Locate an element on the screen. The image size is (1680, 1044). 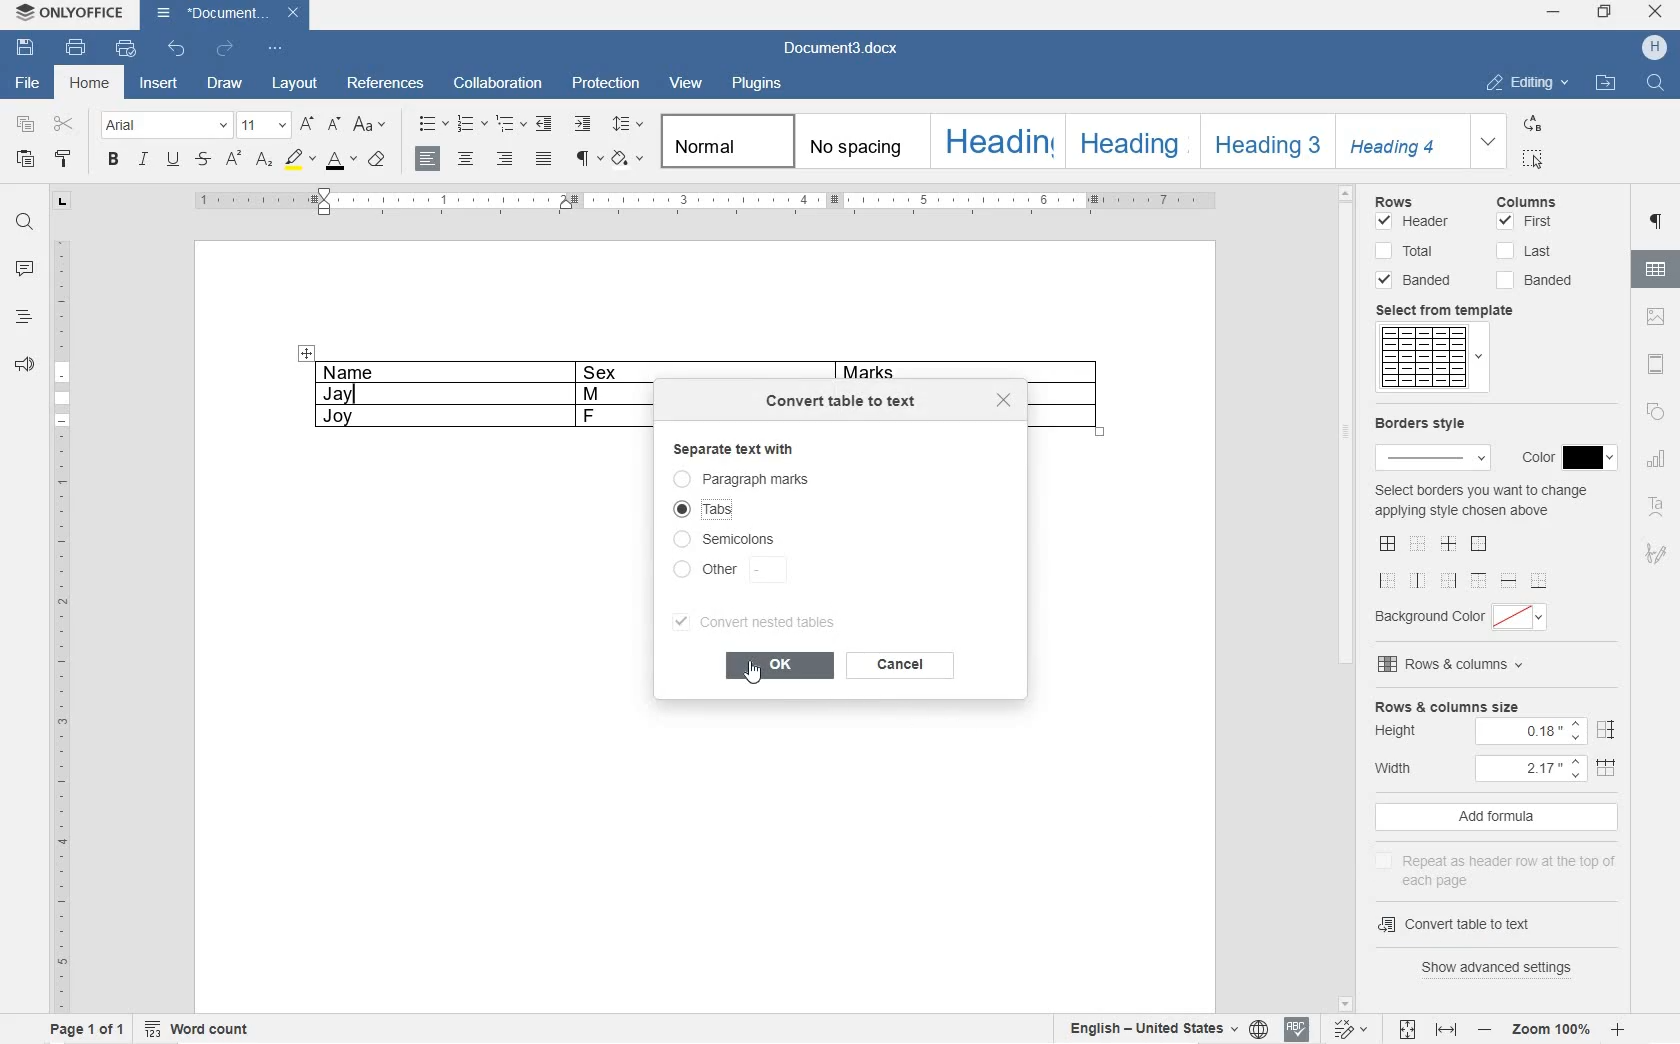
UNDERLINE is located at coordinates (173, 160).